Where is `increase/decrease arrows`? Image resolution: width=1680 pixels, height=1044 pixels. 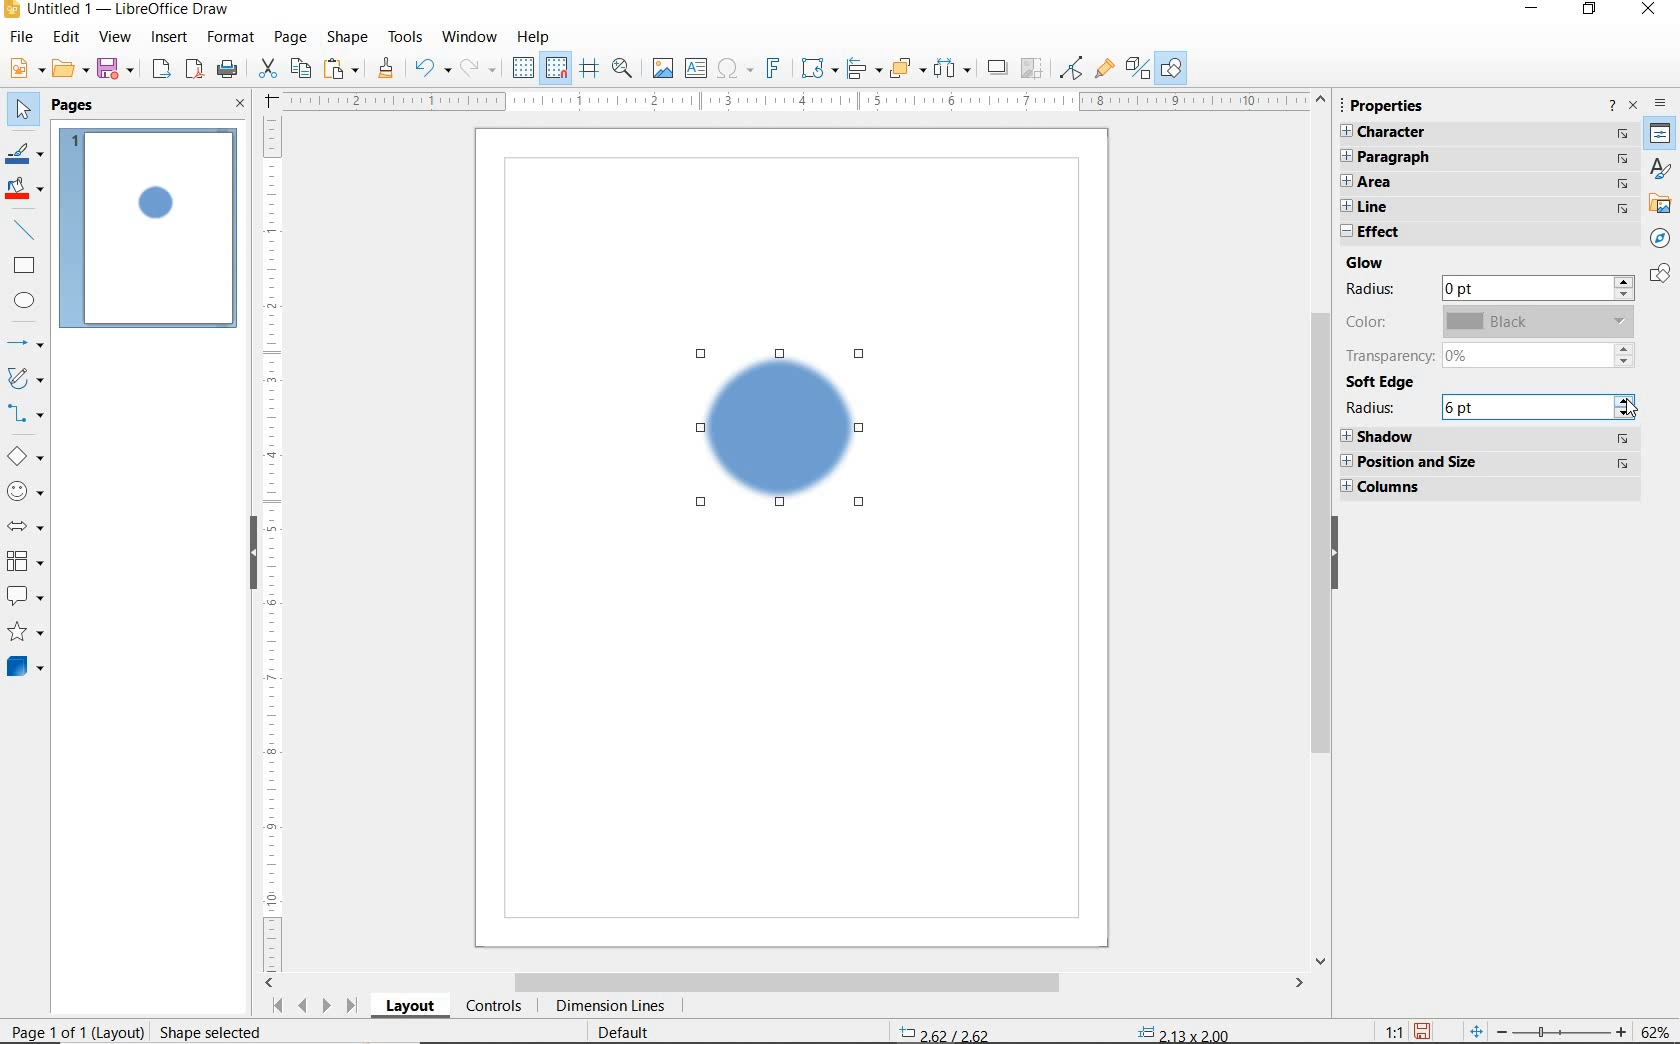 increase/decrease arrows is located at coordinates (1626, 351).